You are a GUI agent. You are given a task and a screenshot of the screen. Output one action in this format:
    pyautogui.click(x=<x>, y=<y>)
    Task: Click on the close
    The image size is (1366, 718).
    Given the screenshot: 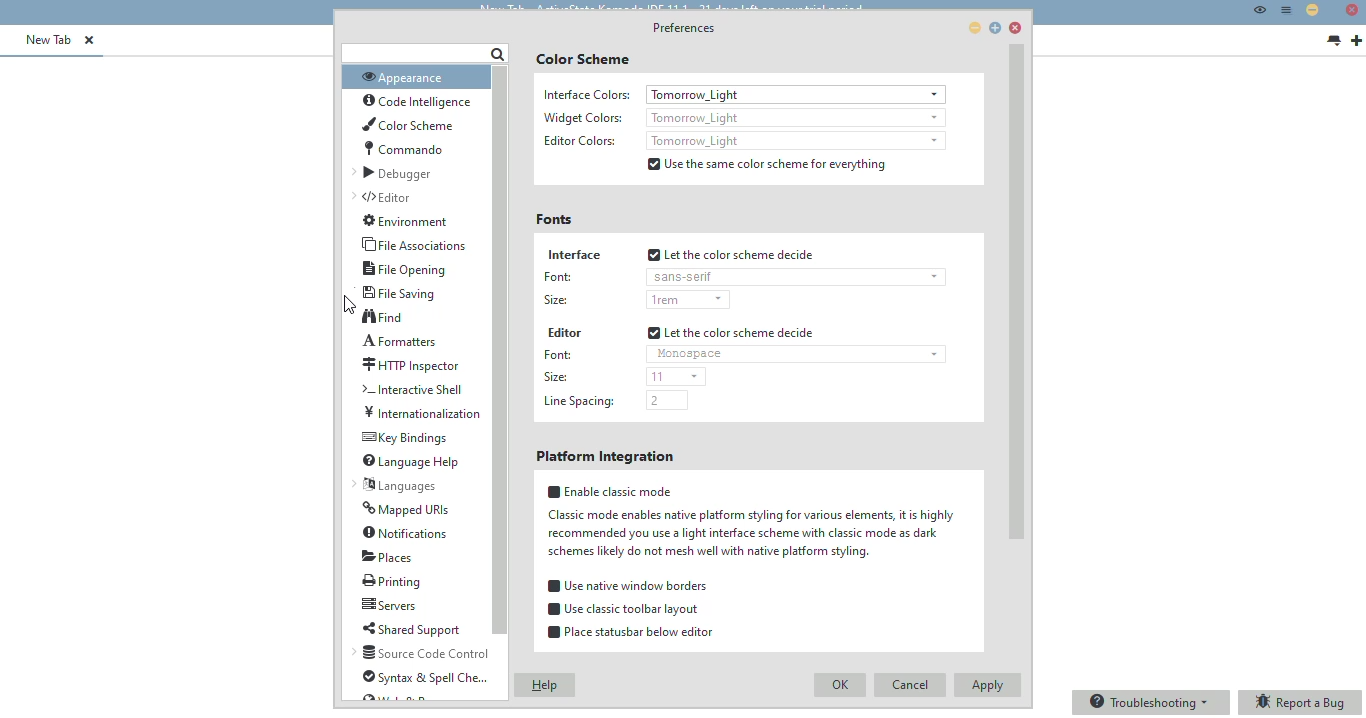 What is the action you would take?
    pyautogui.click(x=1015, y=28)
    